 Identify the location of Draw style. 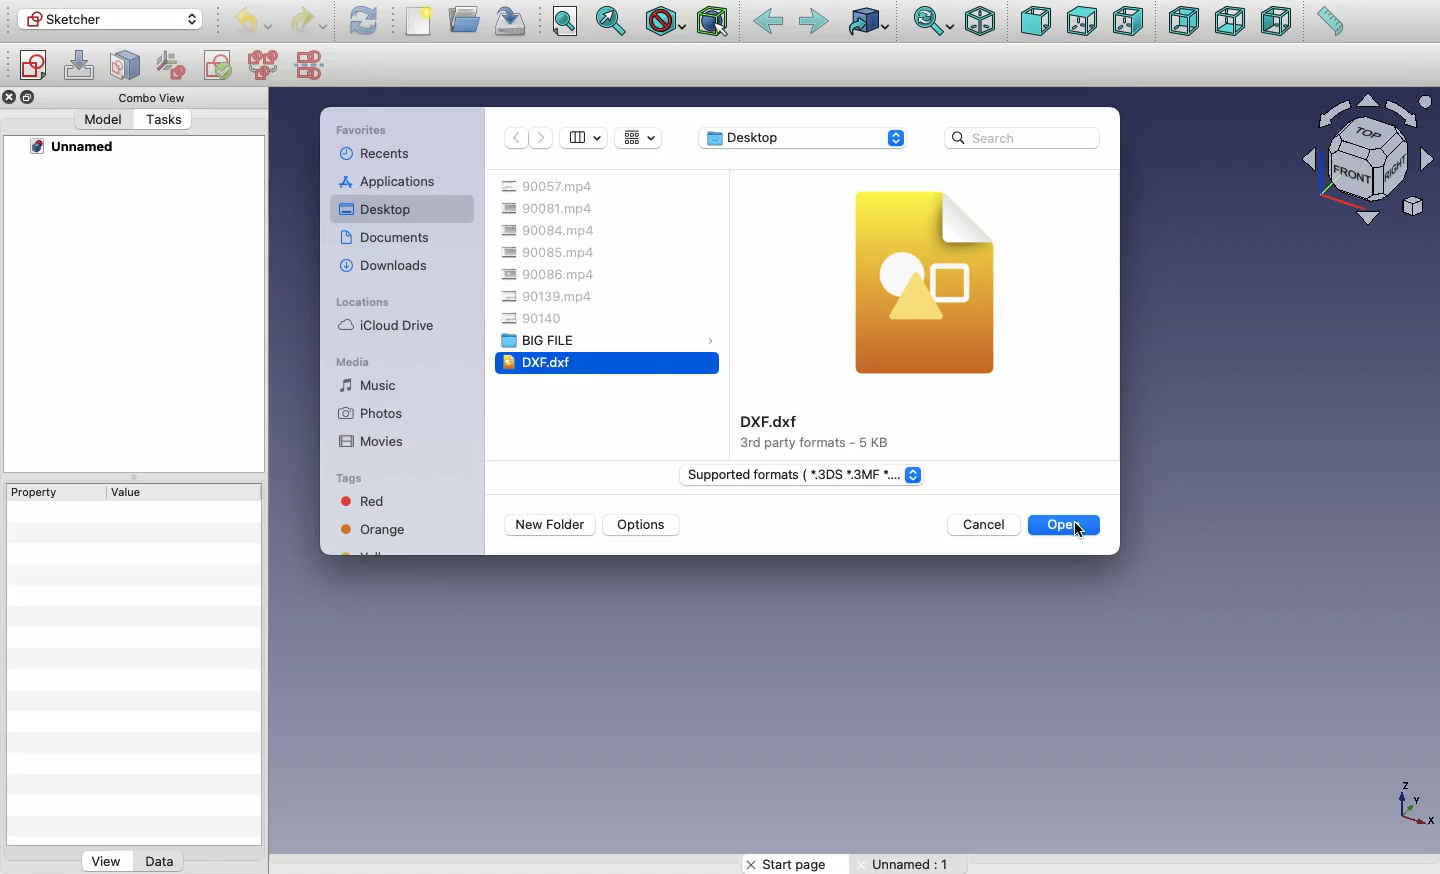
(668, 23).